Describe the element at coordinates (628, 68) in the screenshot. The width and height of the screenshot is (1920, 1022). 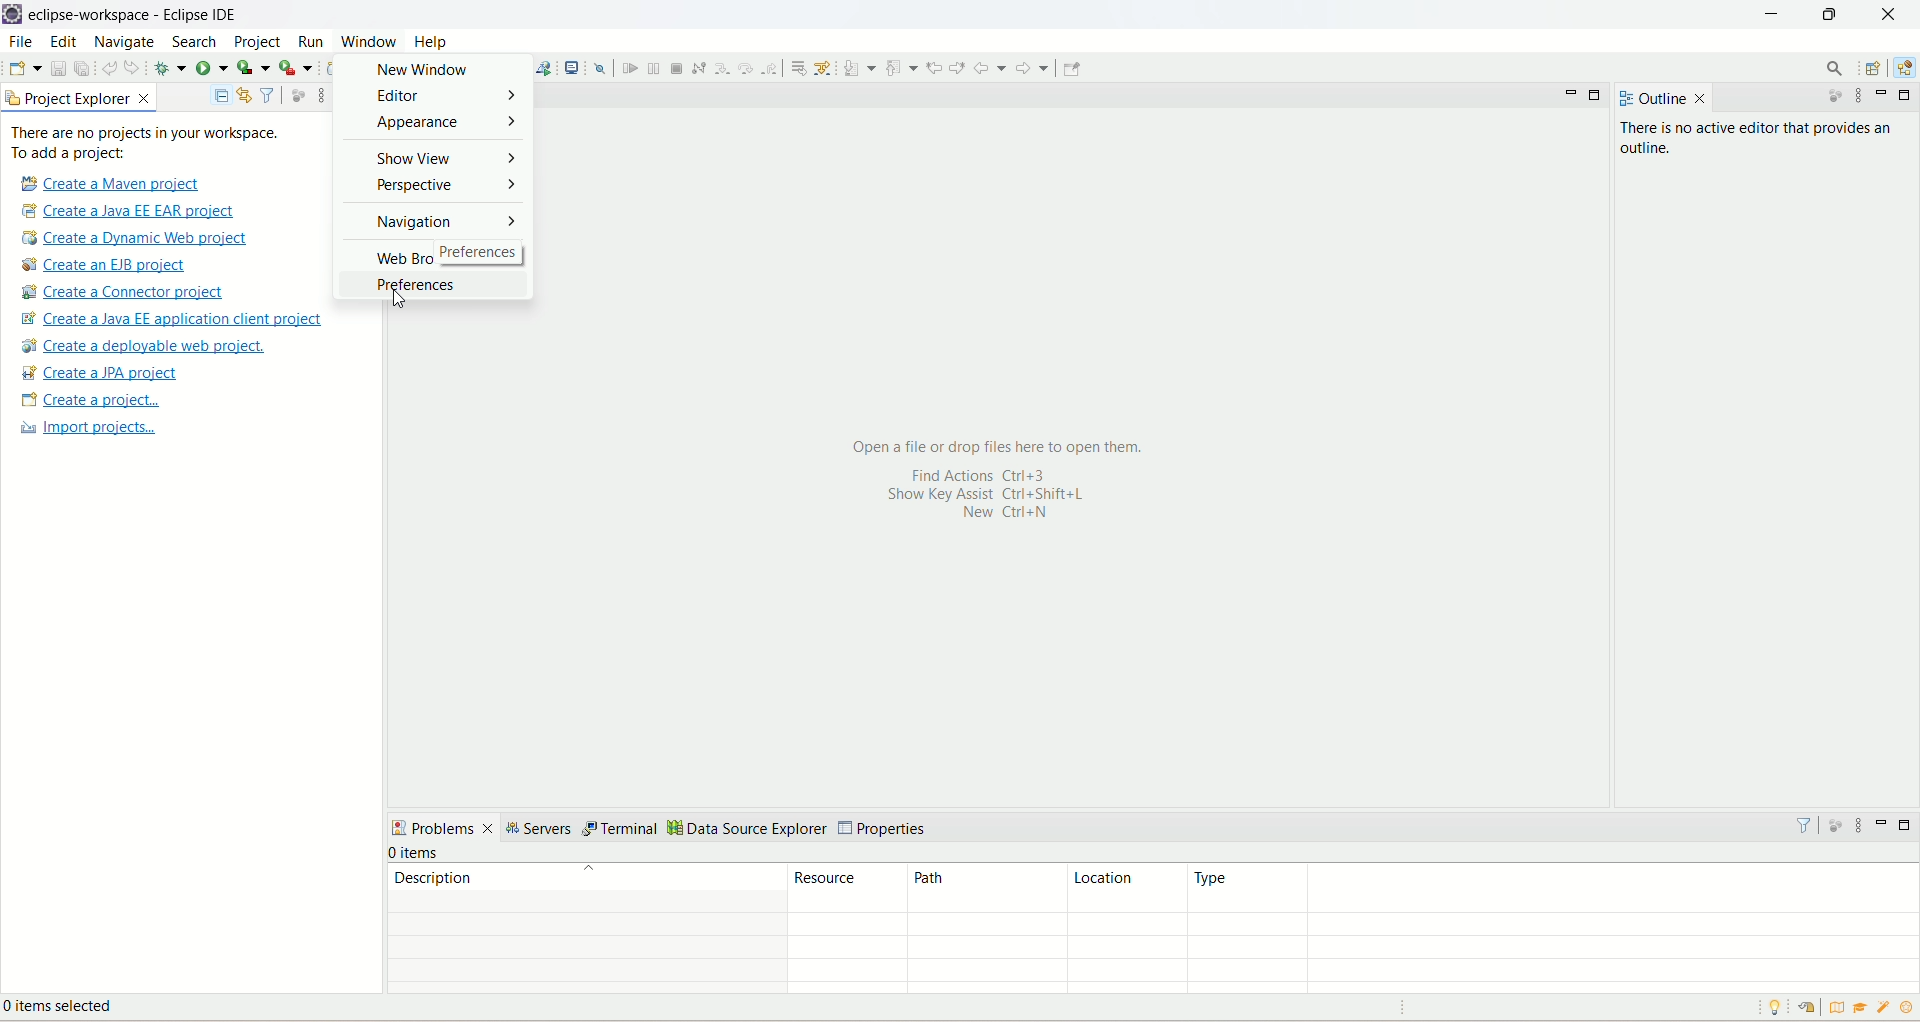
I see `resume` at that location.